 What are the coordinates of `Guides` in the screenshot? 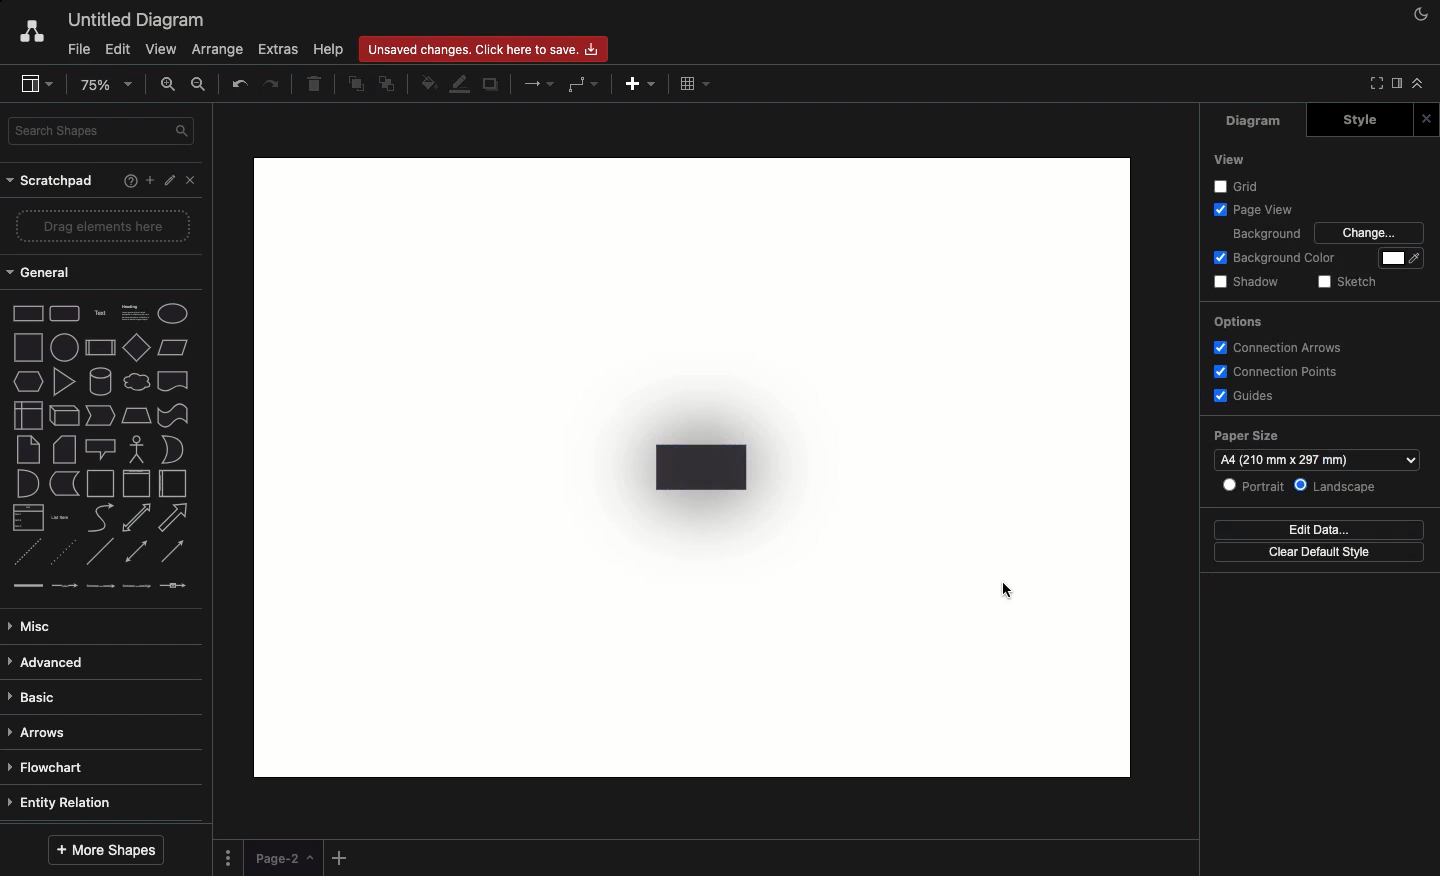 It's located at (1248, 395).